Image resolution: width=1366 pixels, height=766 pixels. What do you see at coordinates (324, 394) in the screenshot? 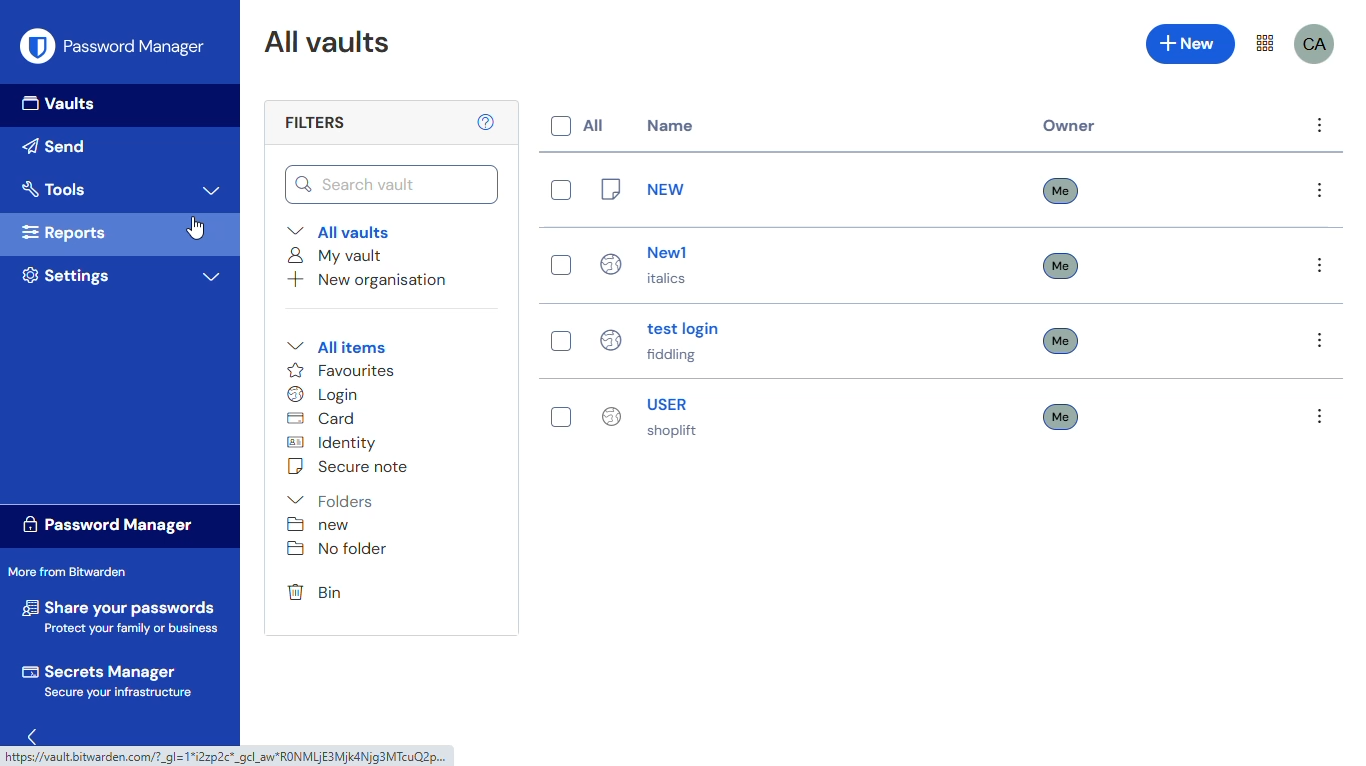
I see `login` at bounding box center [324, 394].